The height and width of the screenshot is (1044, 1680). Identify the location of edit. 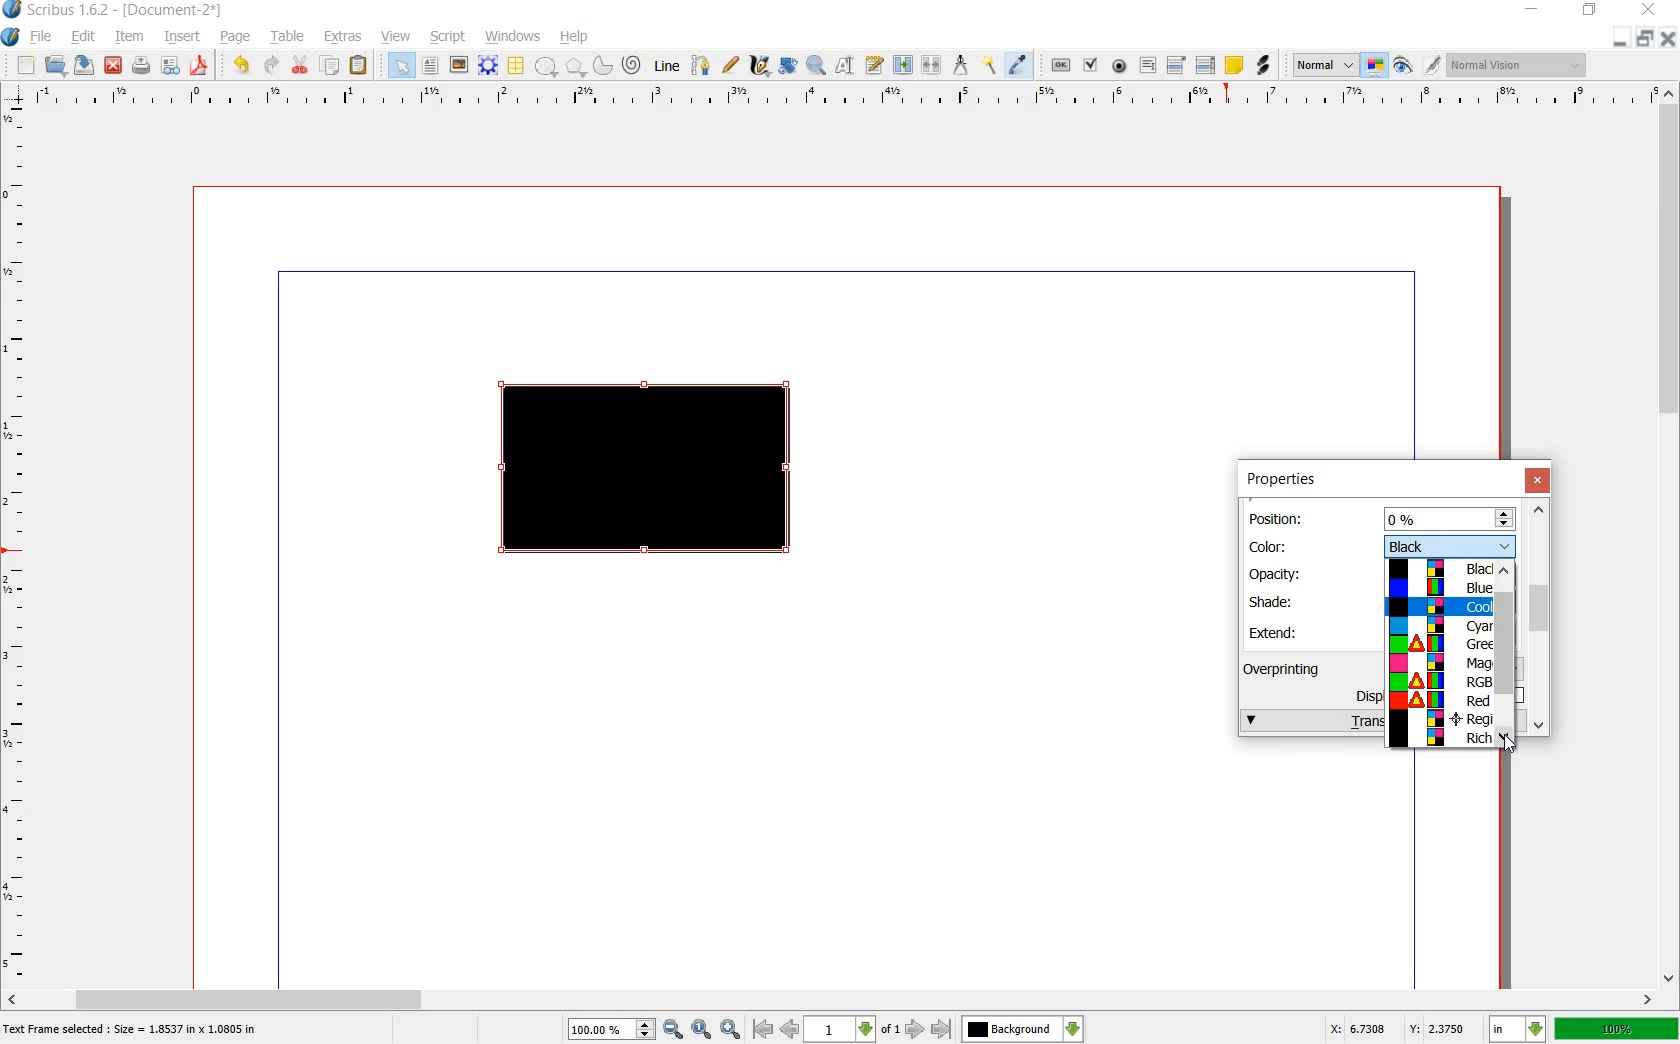
(84, 37).